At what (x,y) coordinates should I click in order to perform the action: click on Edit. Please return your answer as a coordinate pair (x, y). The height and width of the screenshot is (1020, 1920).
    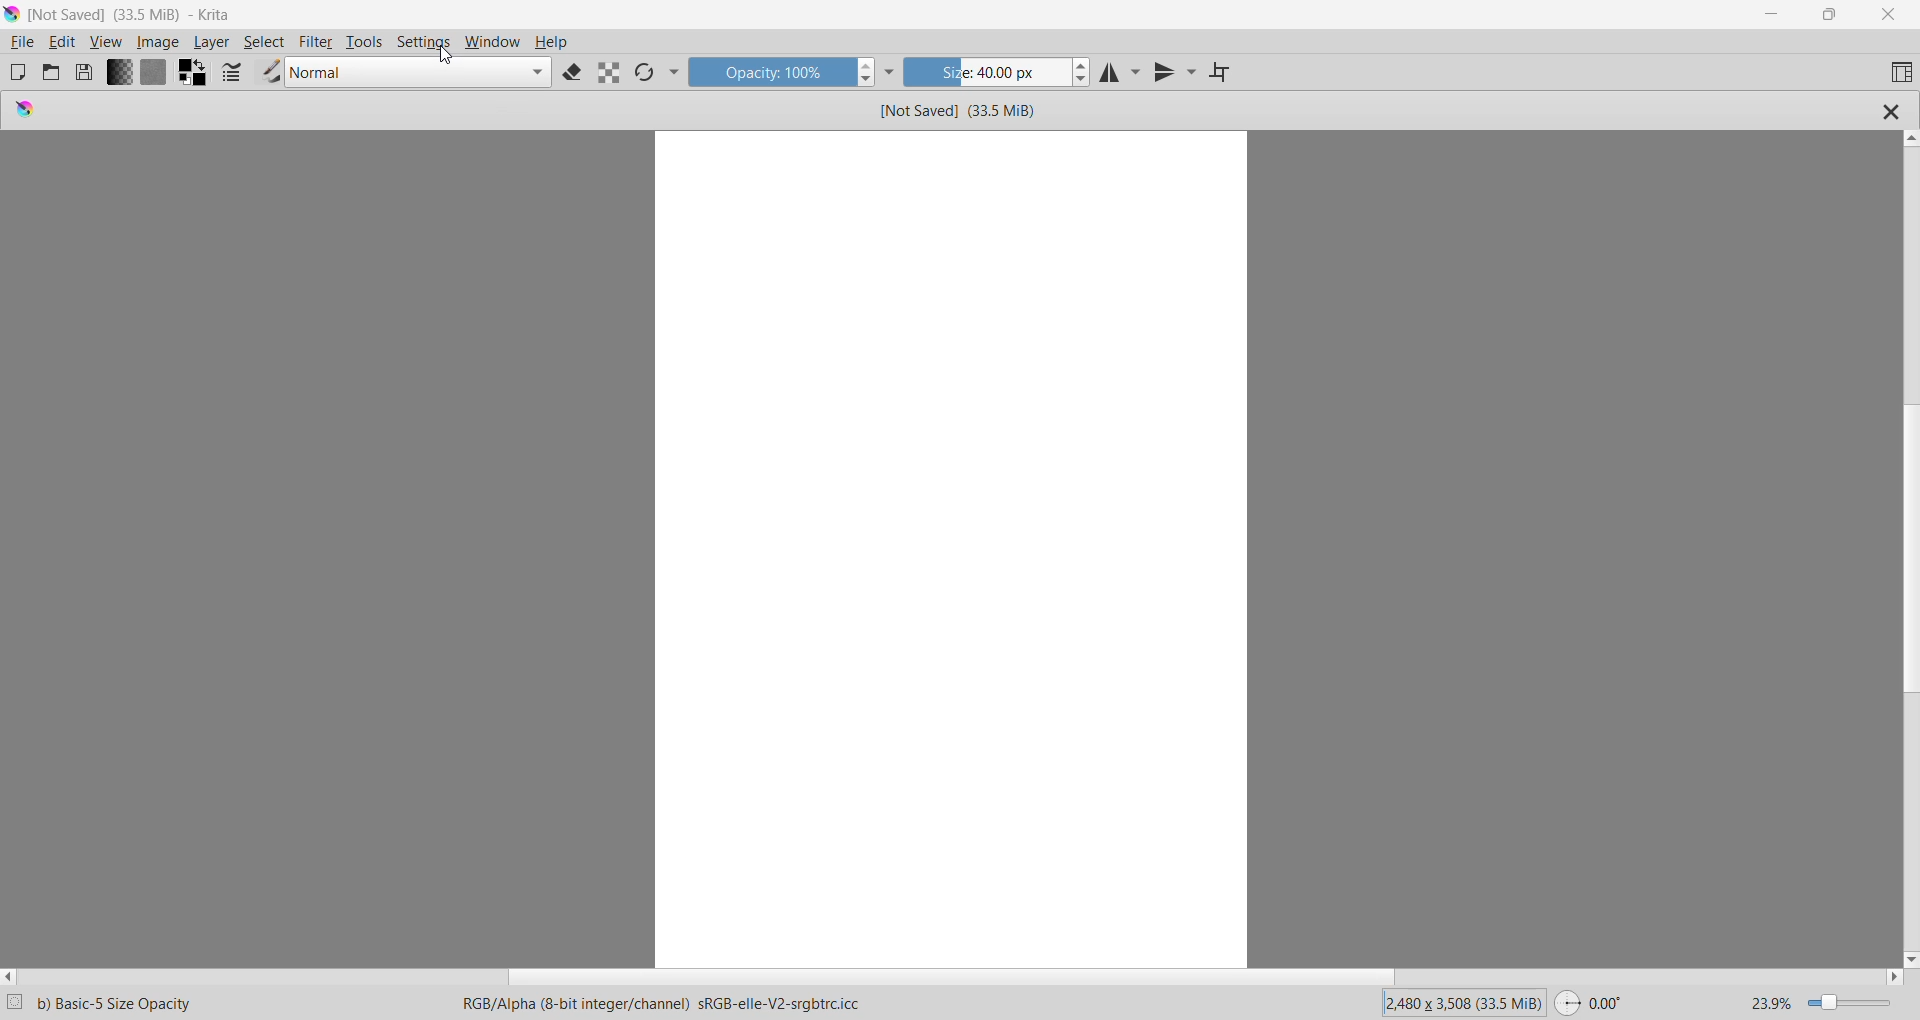
    Looking at the image, I should click on (63, 44).